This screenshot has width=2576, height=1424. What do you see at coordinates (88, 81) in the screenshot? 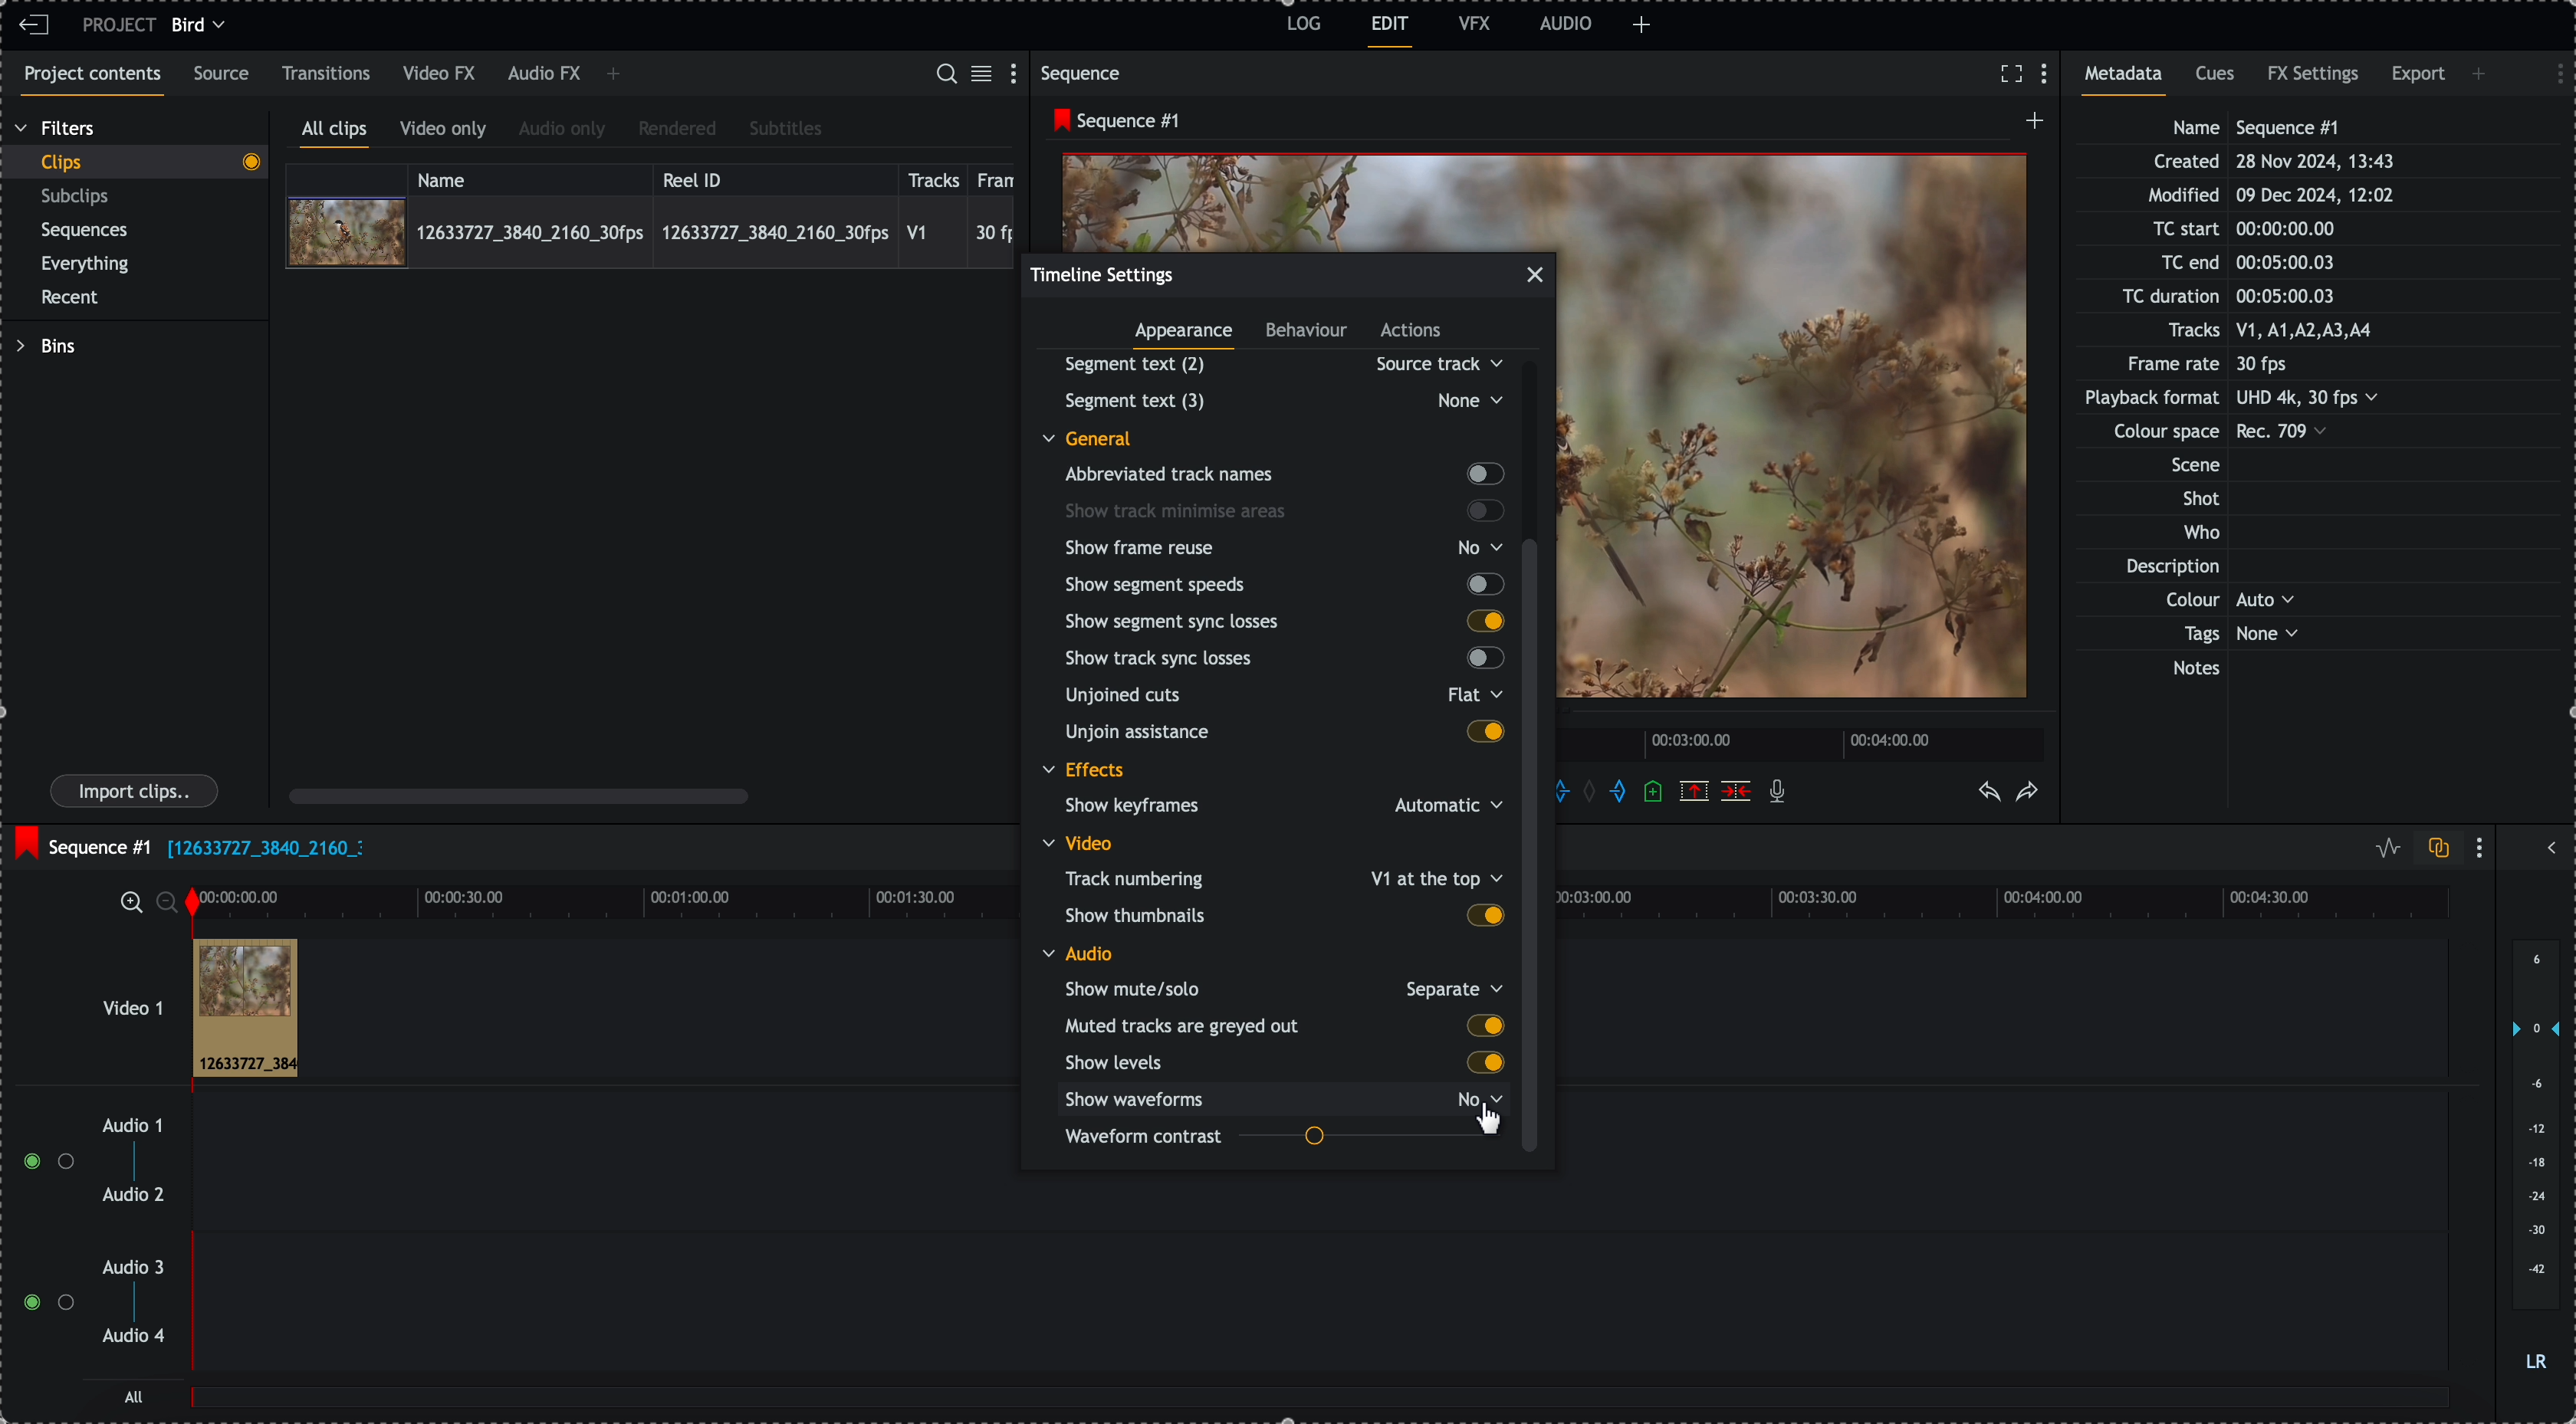
I see `project contents` at bounding box center [88, 81].